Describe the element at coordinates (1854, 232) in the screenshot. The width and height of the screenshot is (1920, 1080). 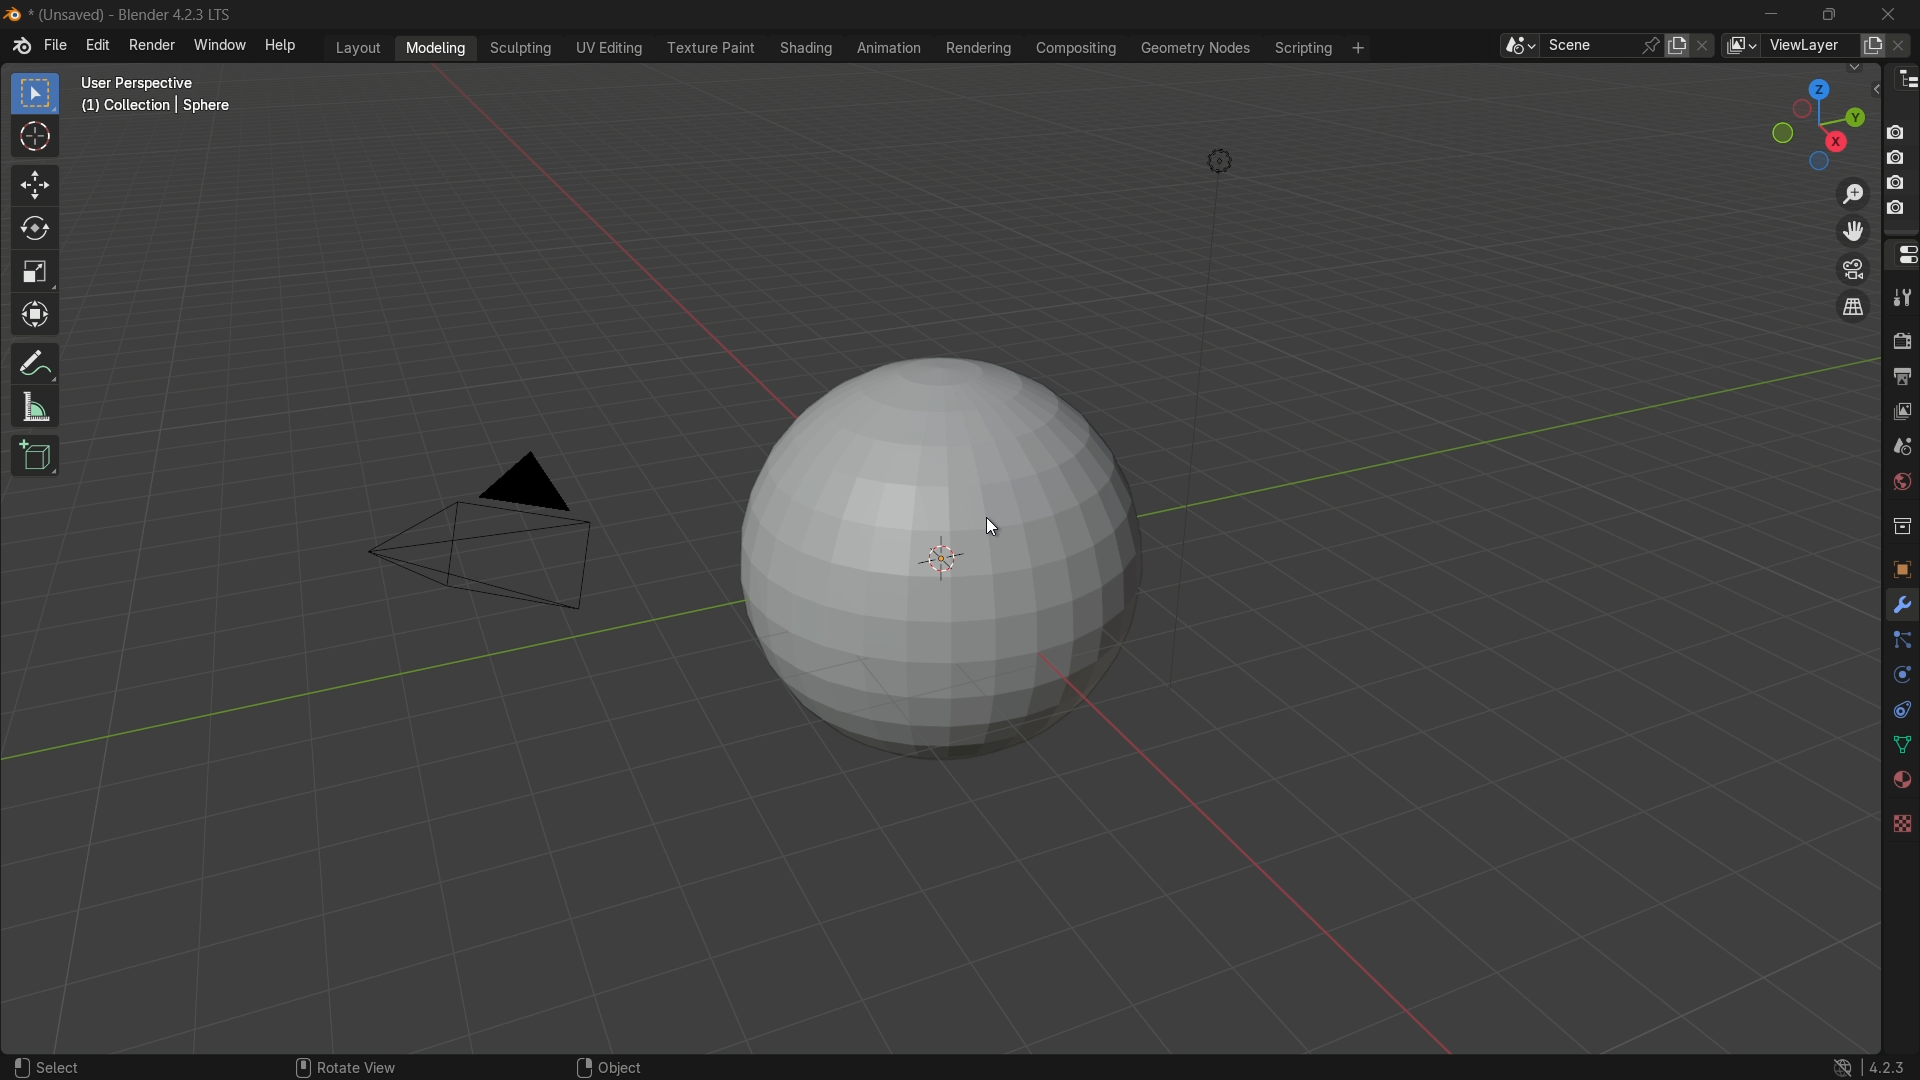
I see `move the view` at that location.